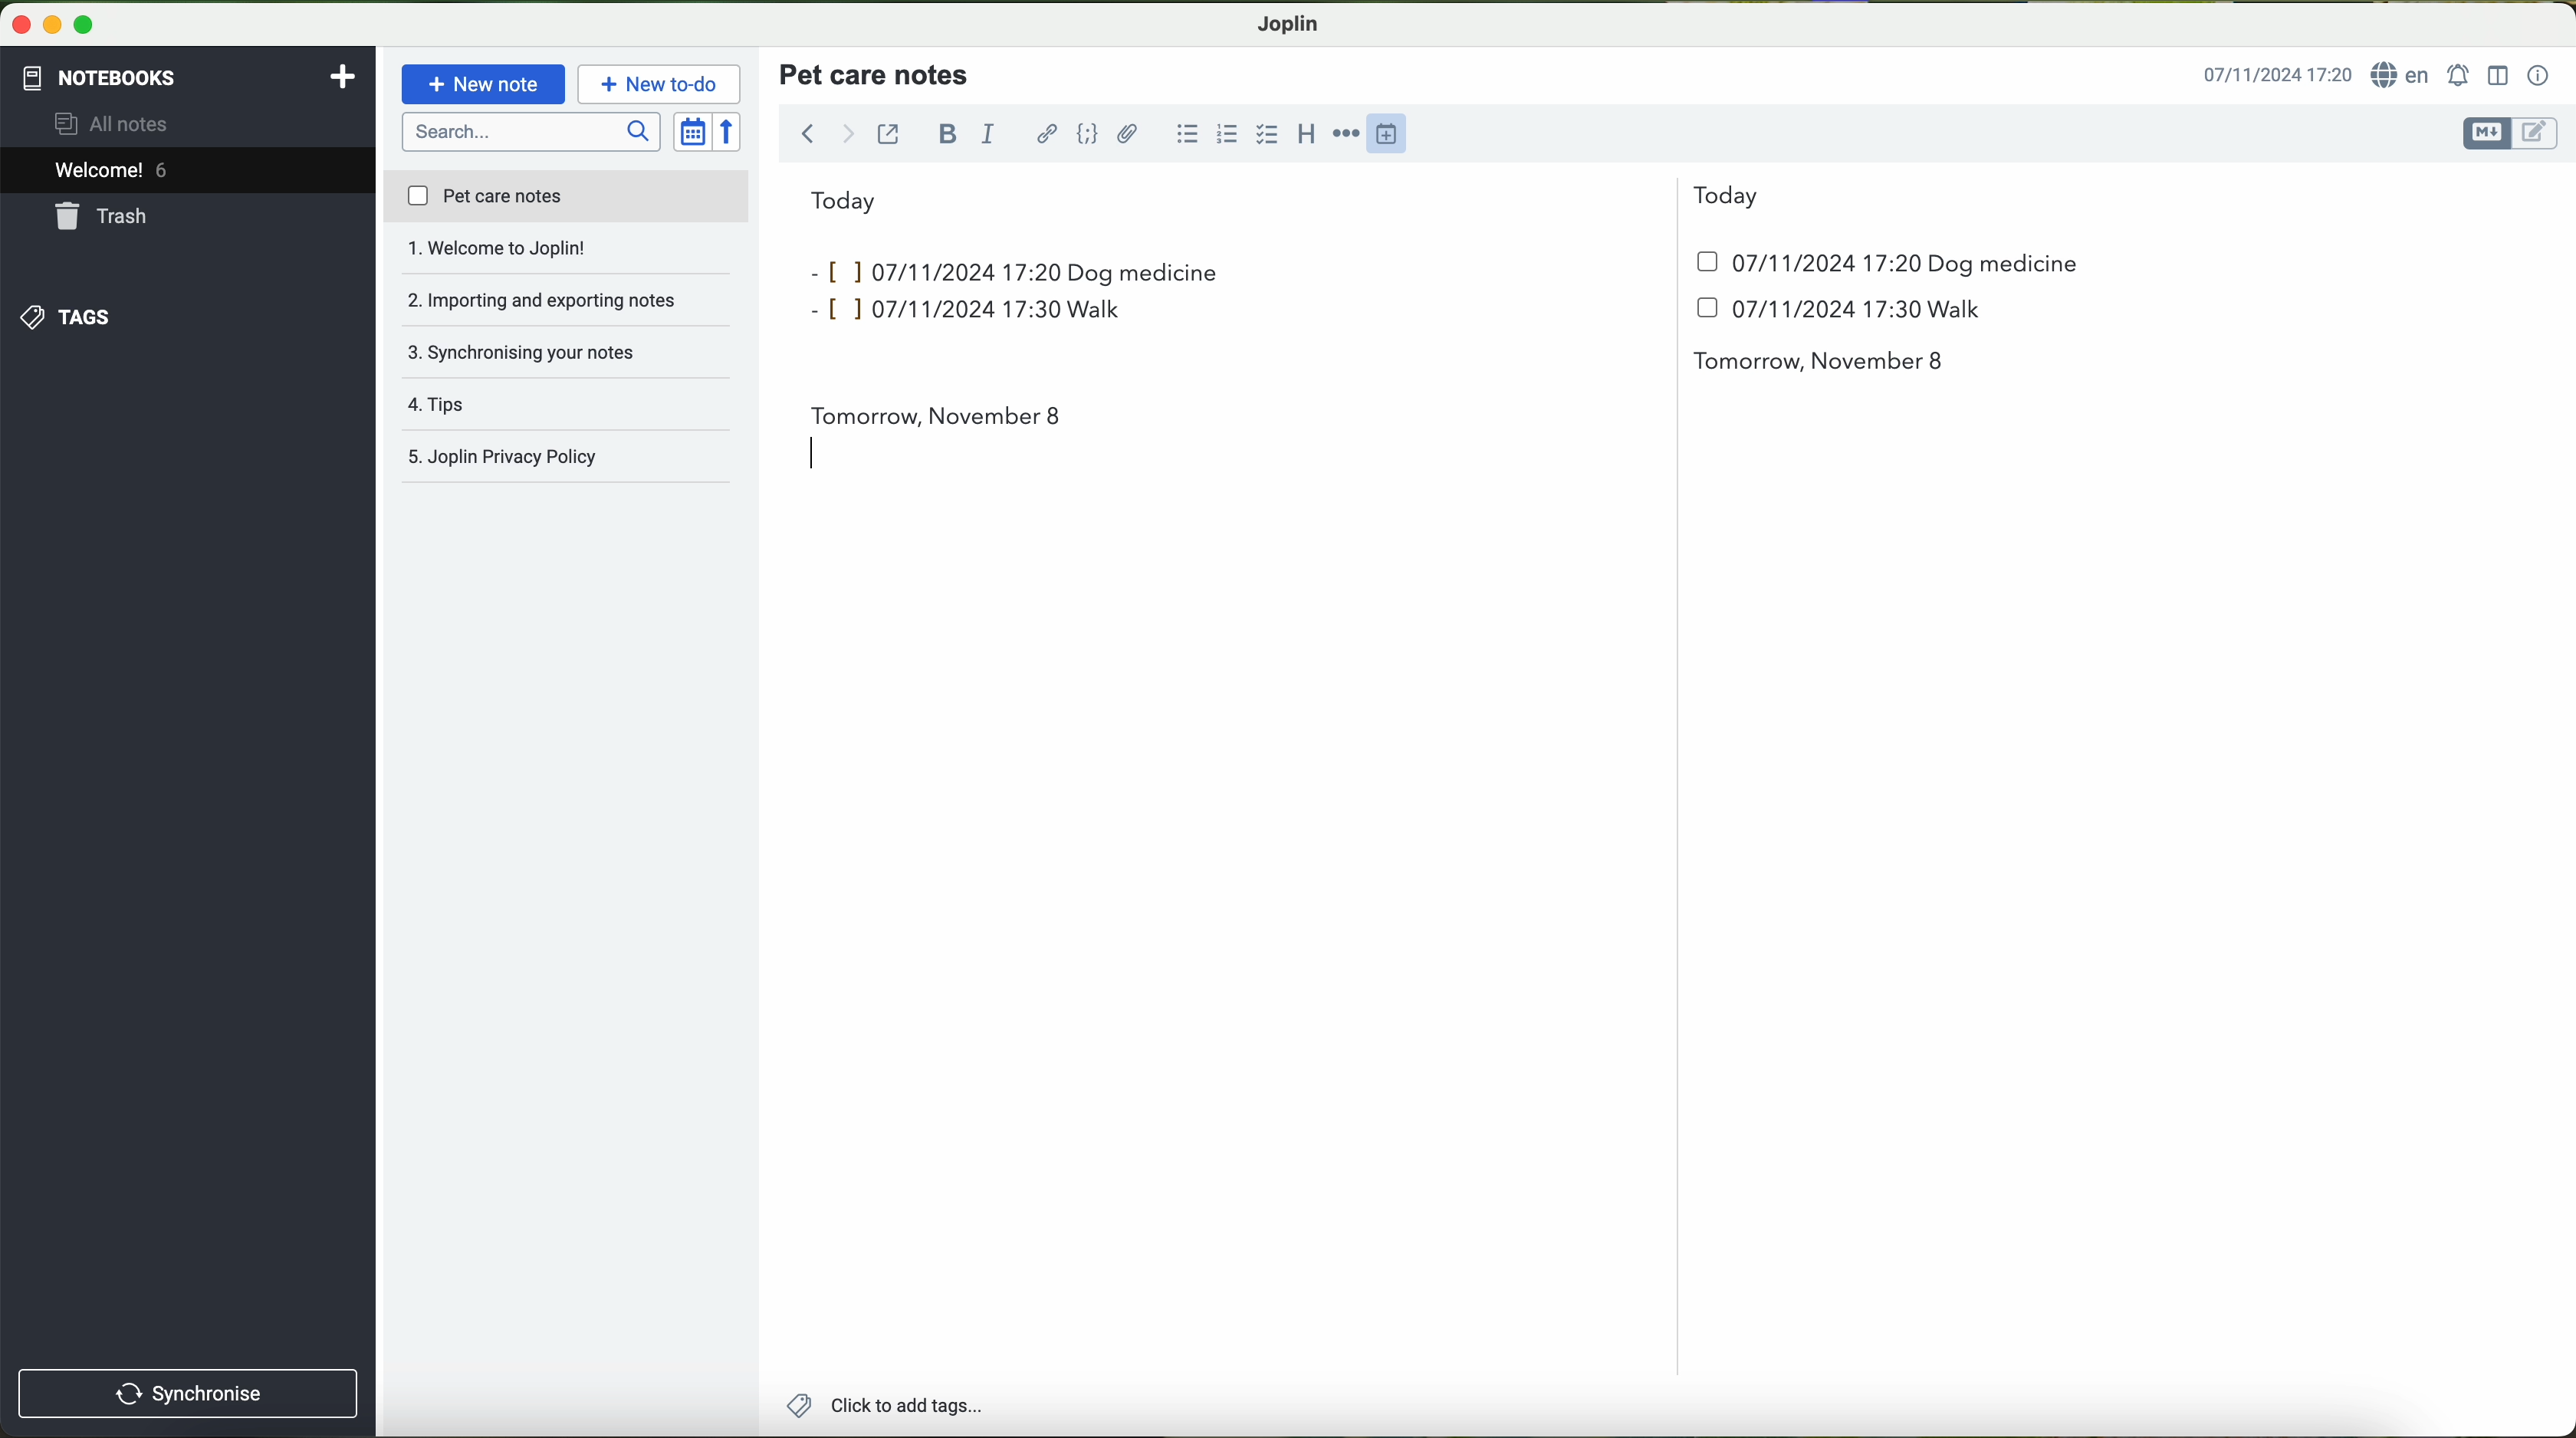 The image size is (2576, 1438). Describe the element at coordinates (565, 198) in the screenshot. I see `pet care notes file` at that location.